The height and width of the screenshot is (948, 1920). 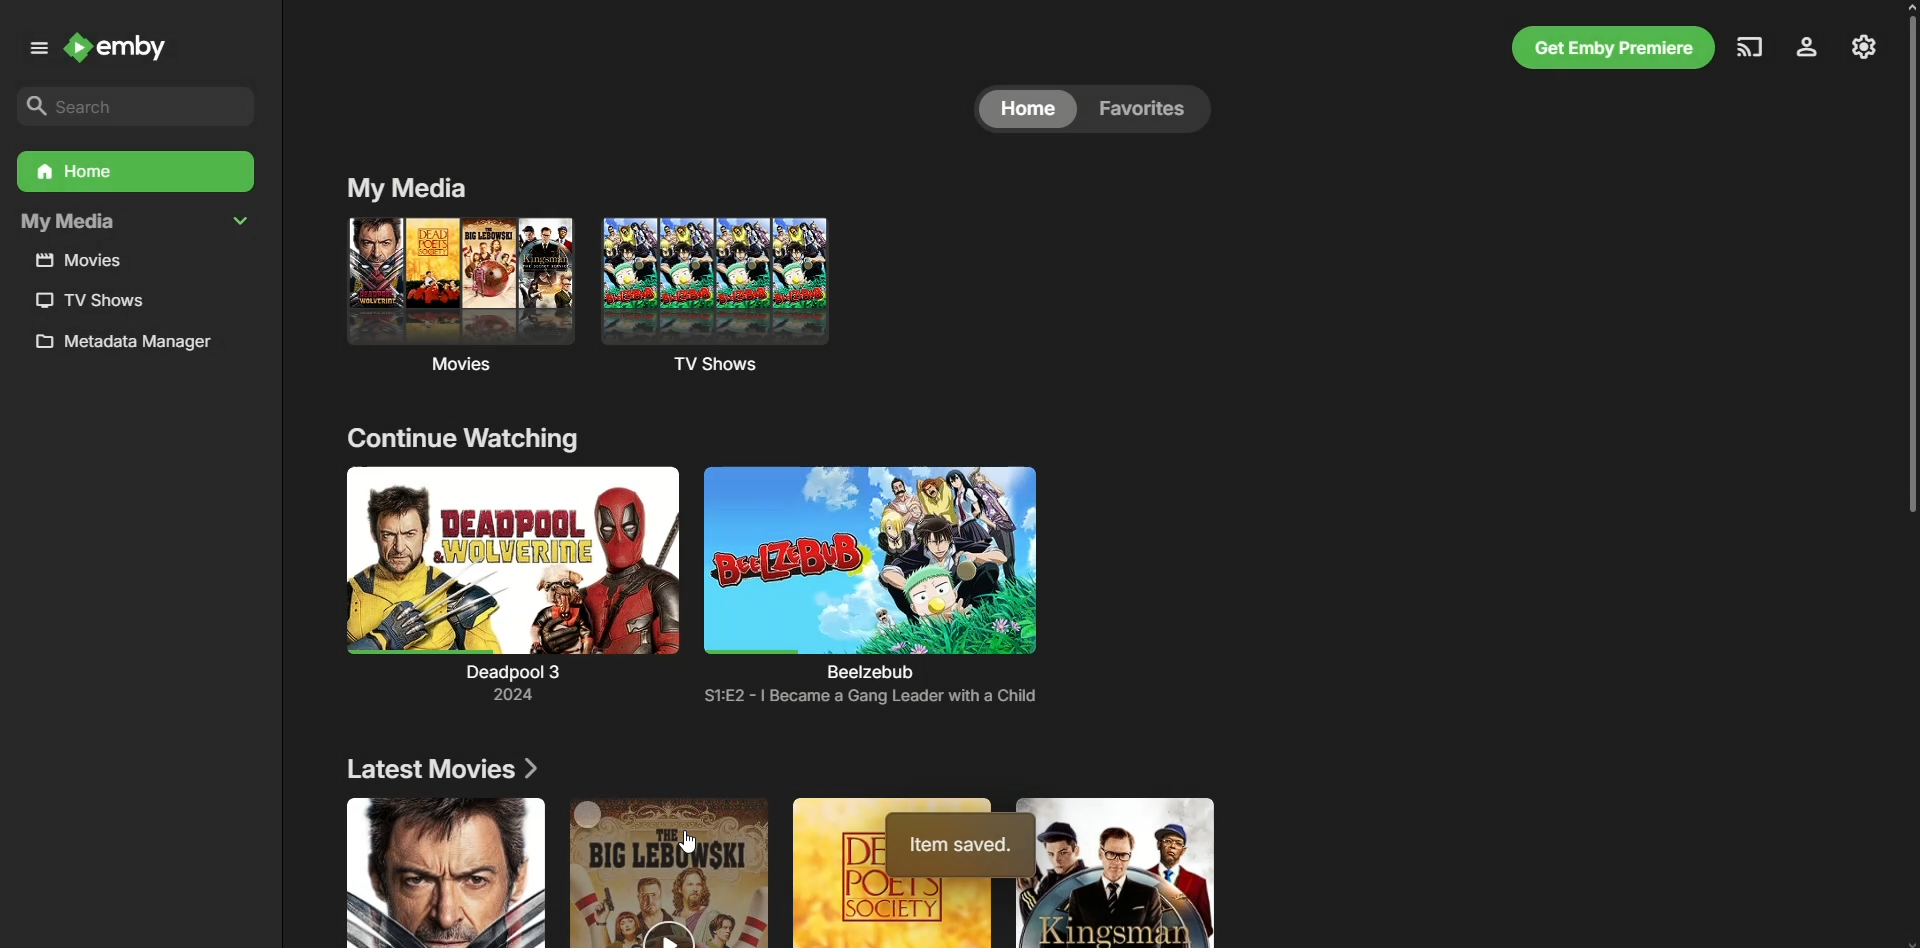 I want to click on TV Shows, so click(x=745, y=298).